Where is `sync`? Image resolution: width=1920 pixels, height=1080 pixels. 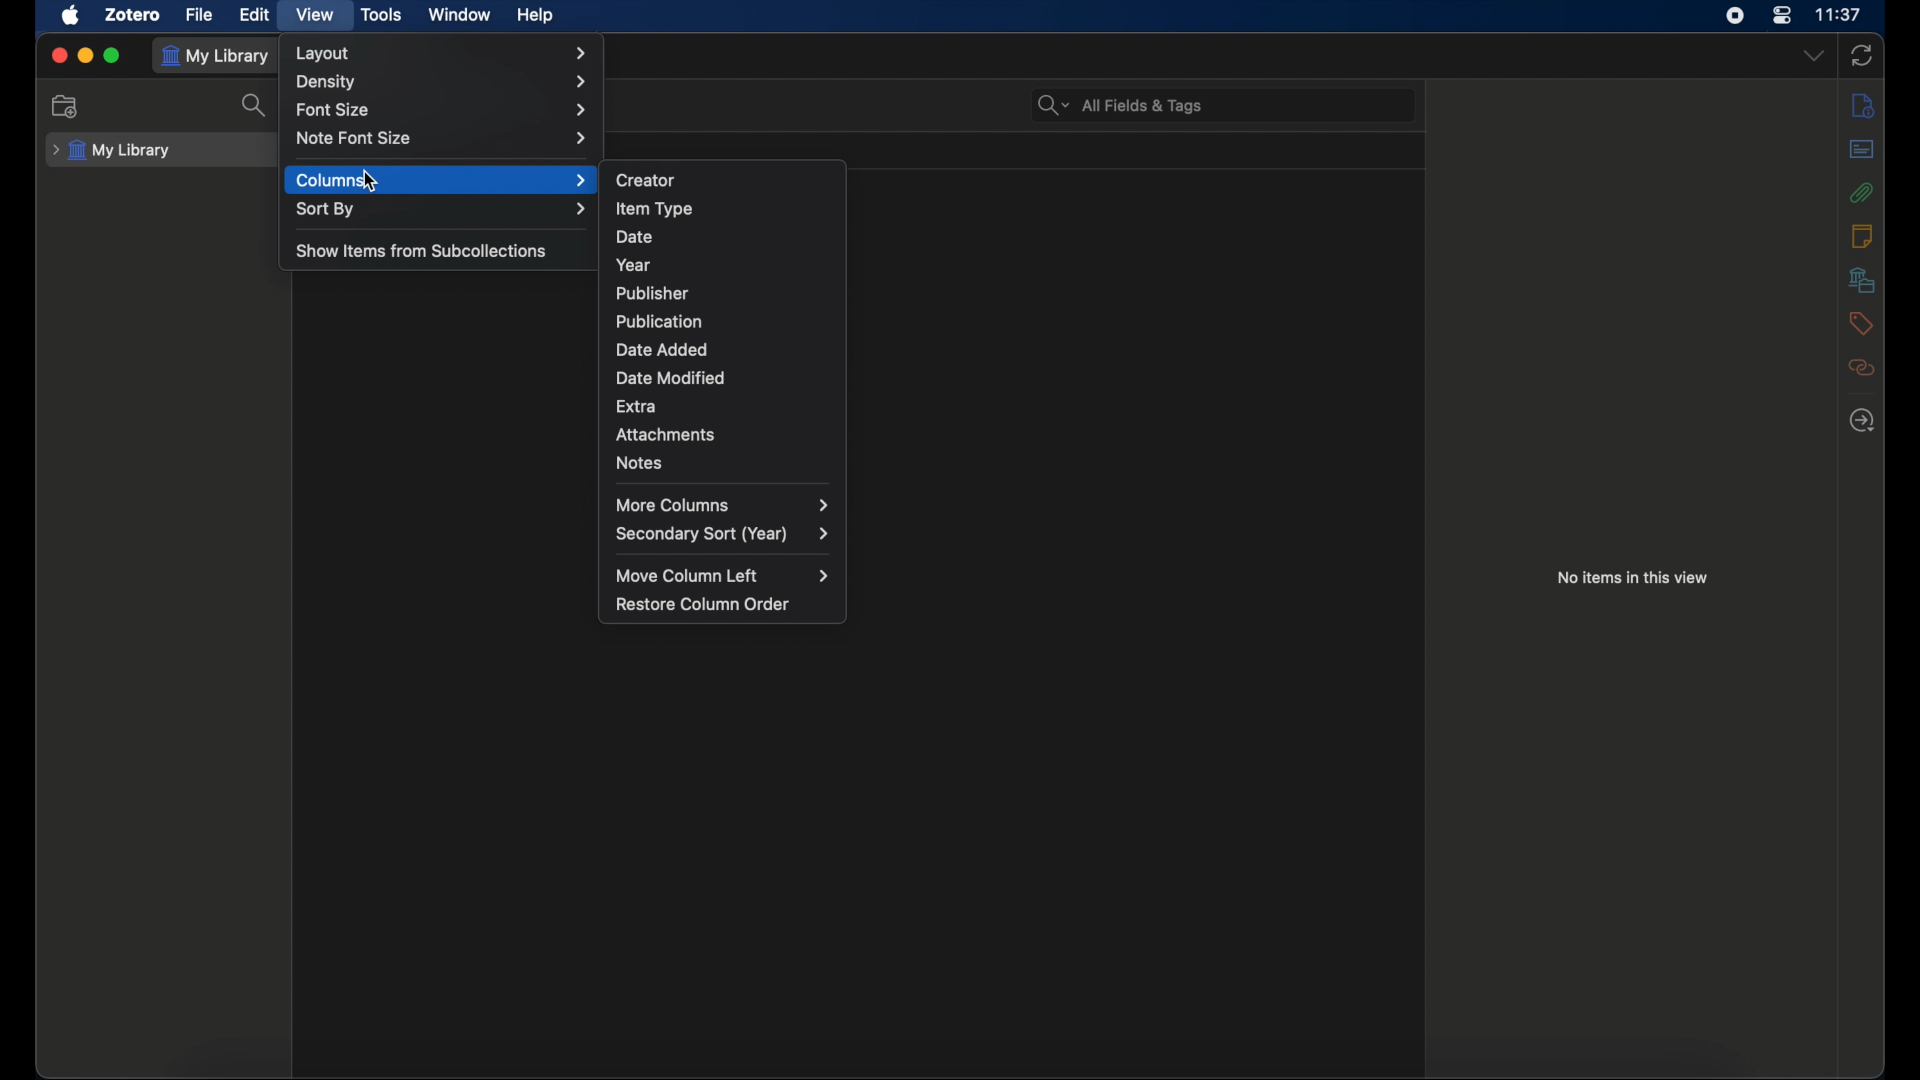
sync is located at coordinates (1862, 55).